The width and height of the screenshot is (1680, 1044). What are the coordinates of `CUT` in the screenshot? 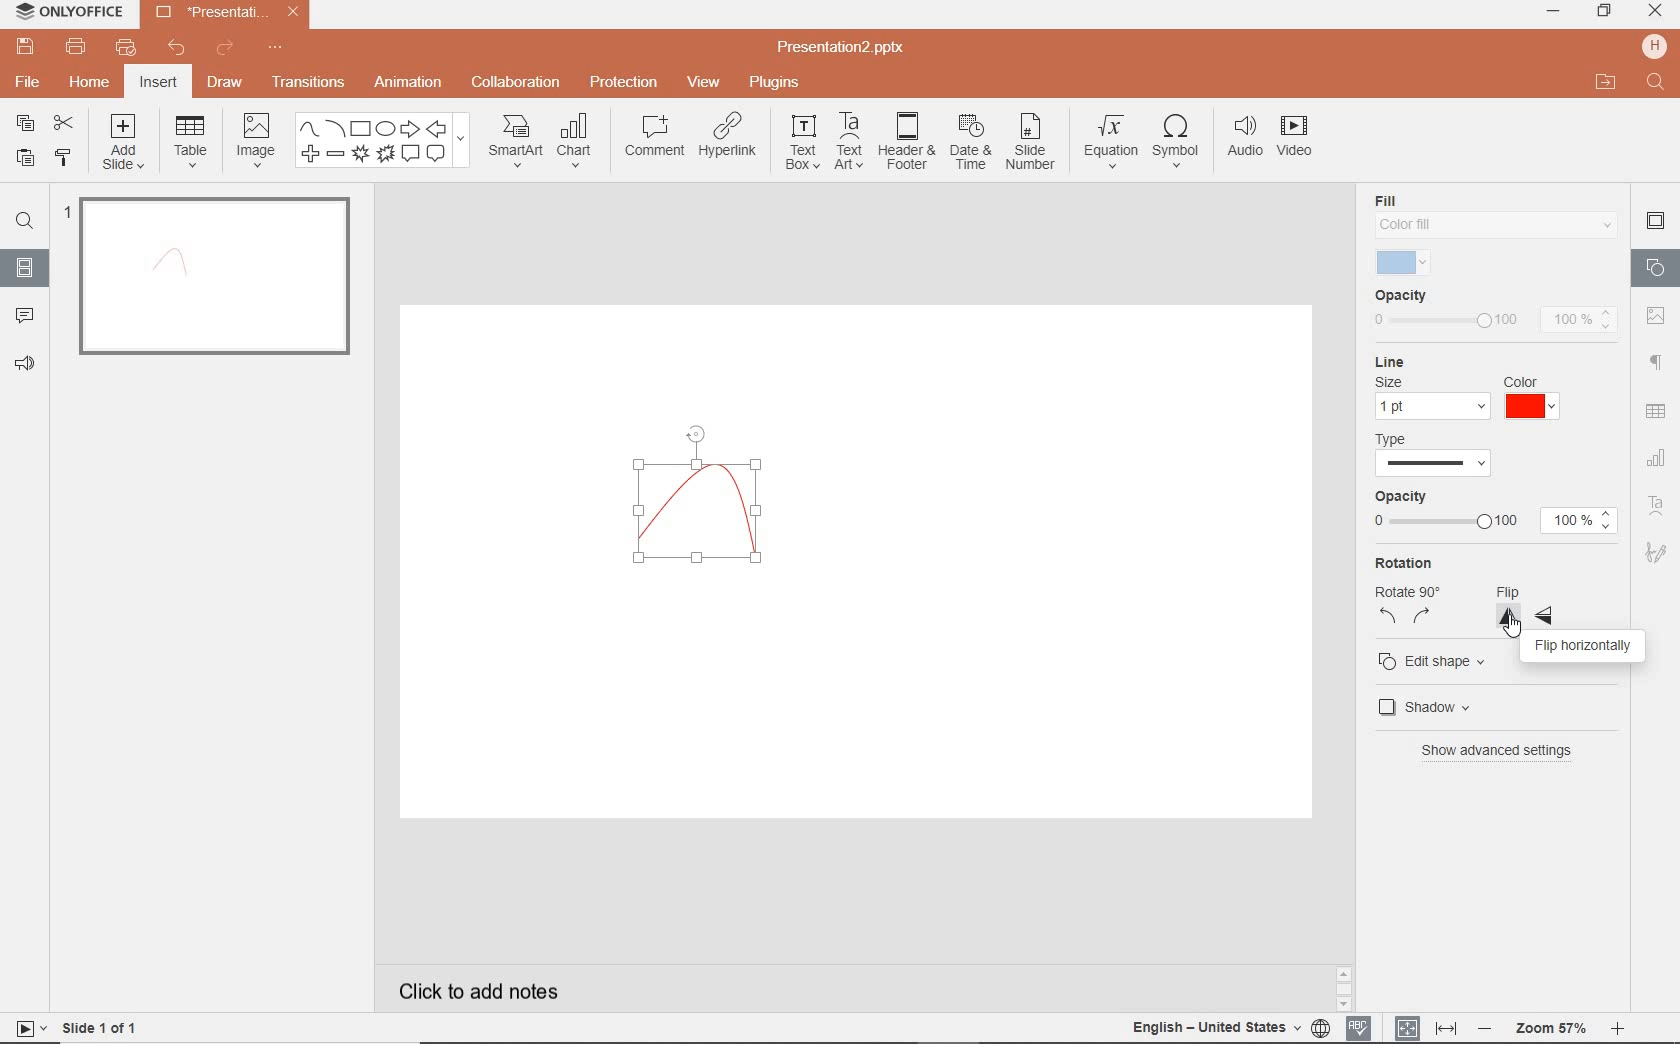 It's located at (63, 123).